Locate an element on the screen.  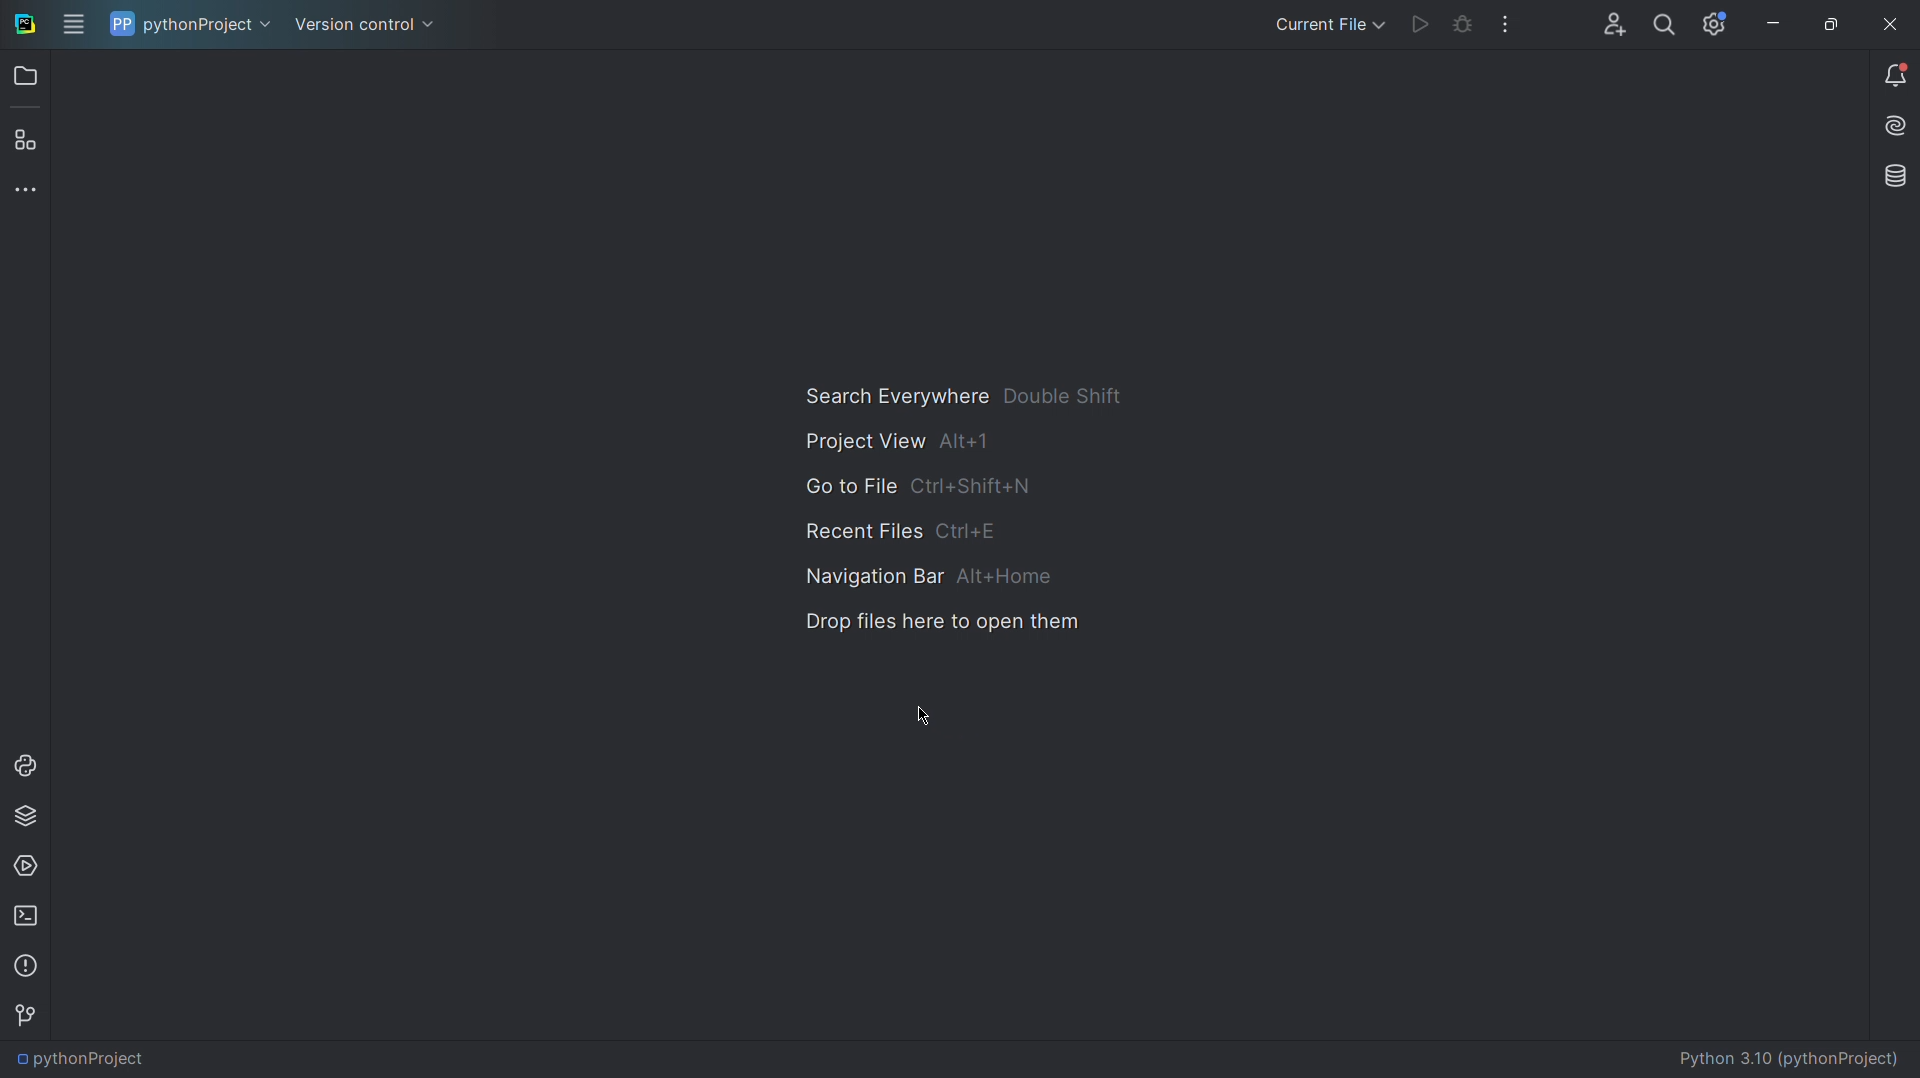
Navigation Bar Alt+Home is located at coordinates (960, 577).